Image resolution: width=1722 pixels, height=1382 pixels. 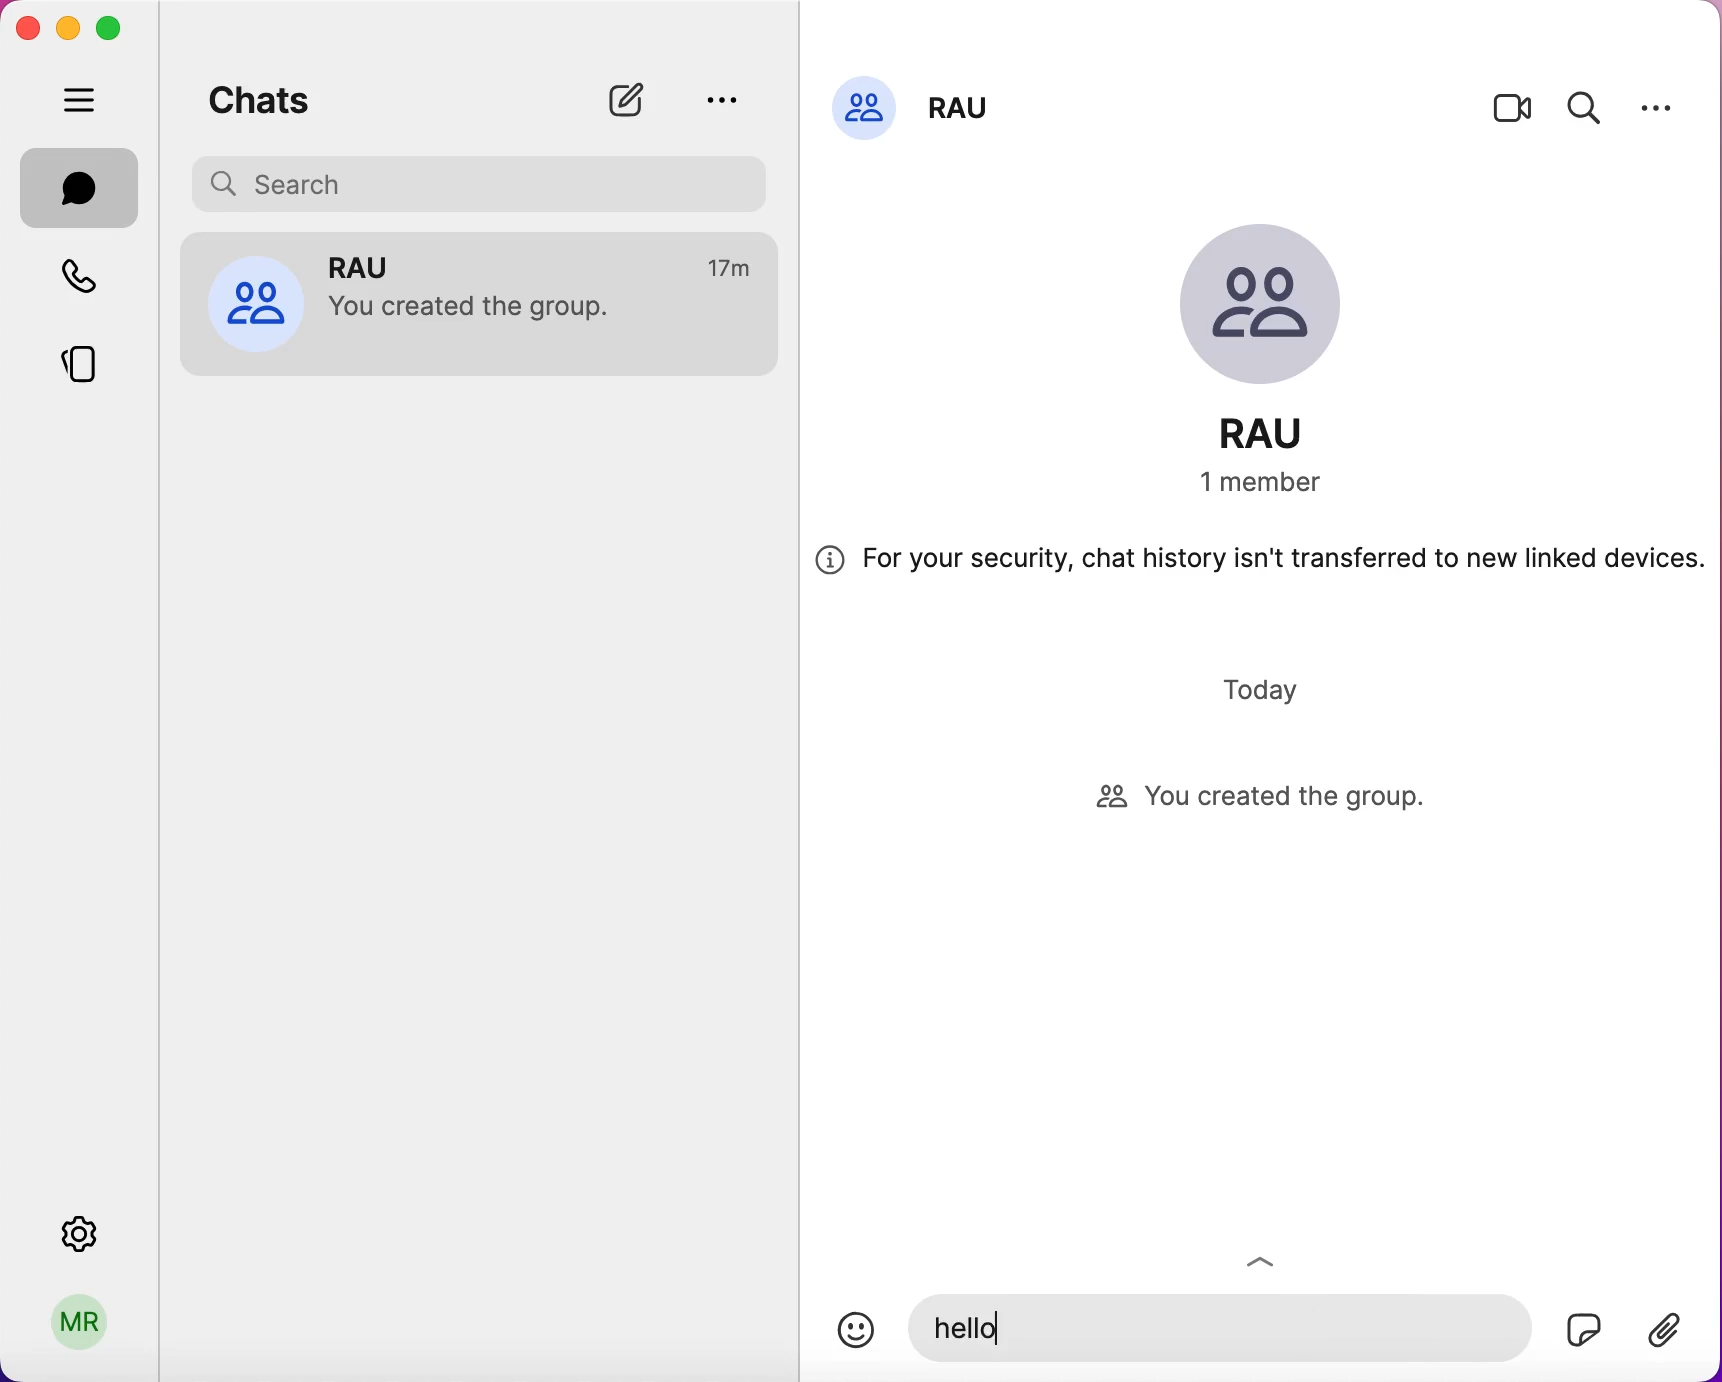 I want to click on profile picture, so click(x=255, y=301).